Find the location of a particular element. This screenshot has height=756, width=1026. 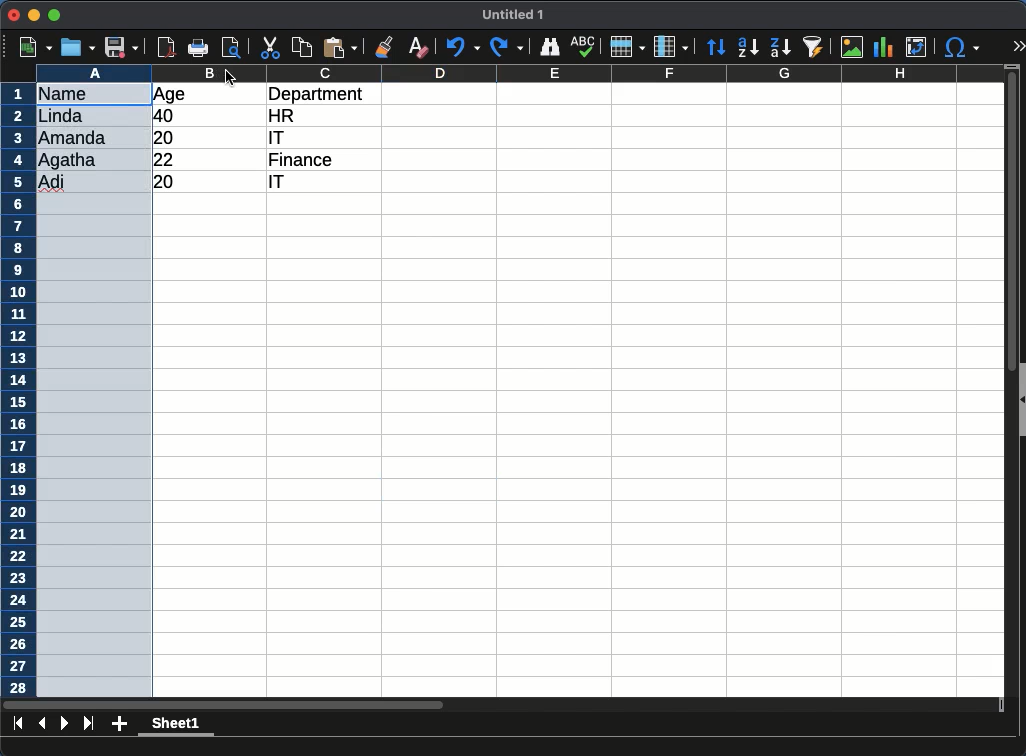

open is located at coordinates (78, 47).